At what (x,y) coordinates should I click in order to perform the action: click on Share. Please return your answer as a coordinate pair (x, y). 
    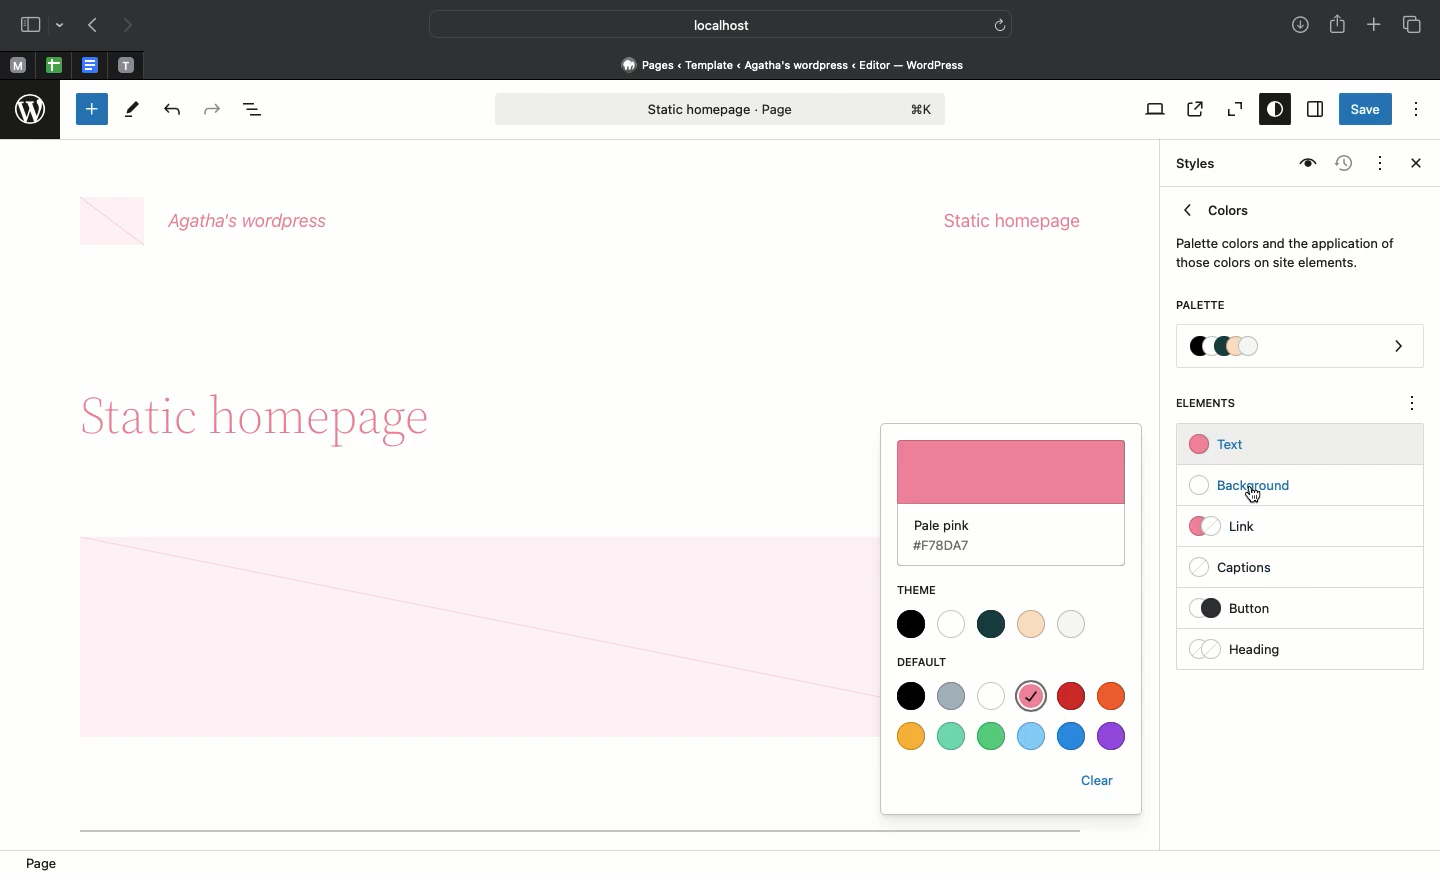
    Looking at the image, I should click on (1339, 24).